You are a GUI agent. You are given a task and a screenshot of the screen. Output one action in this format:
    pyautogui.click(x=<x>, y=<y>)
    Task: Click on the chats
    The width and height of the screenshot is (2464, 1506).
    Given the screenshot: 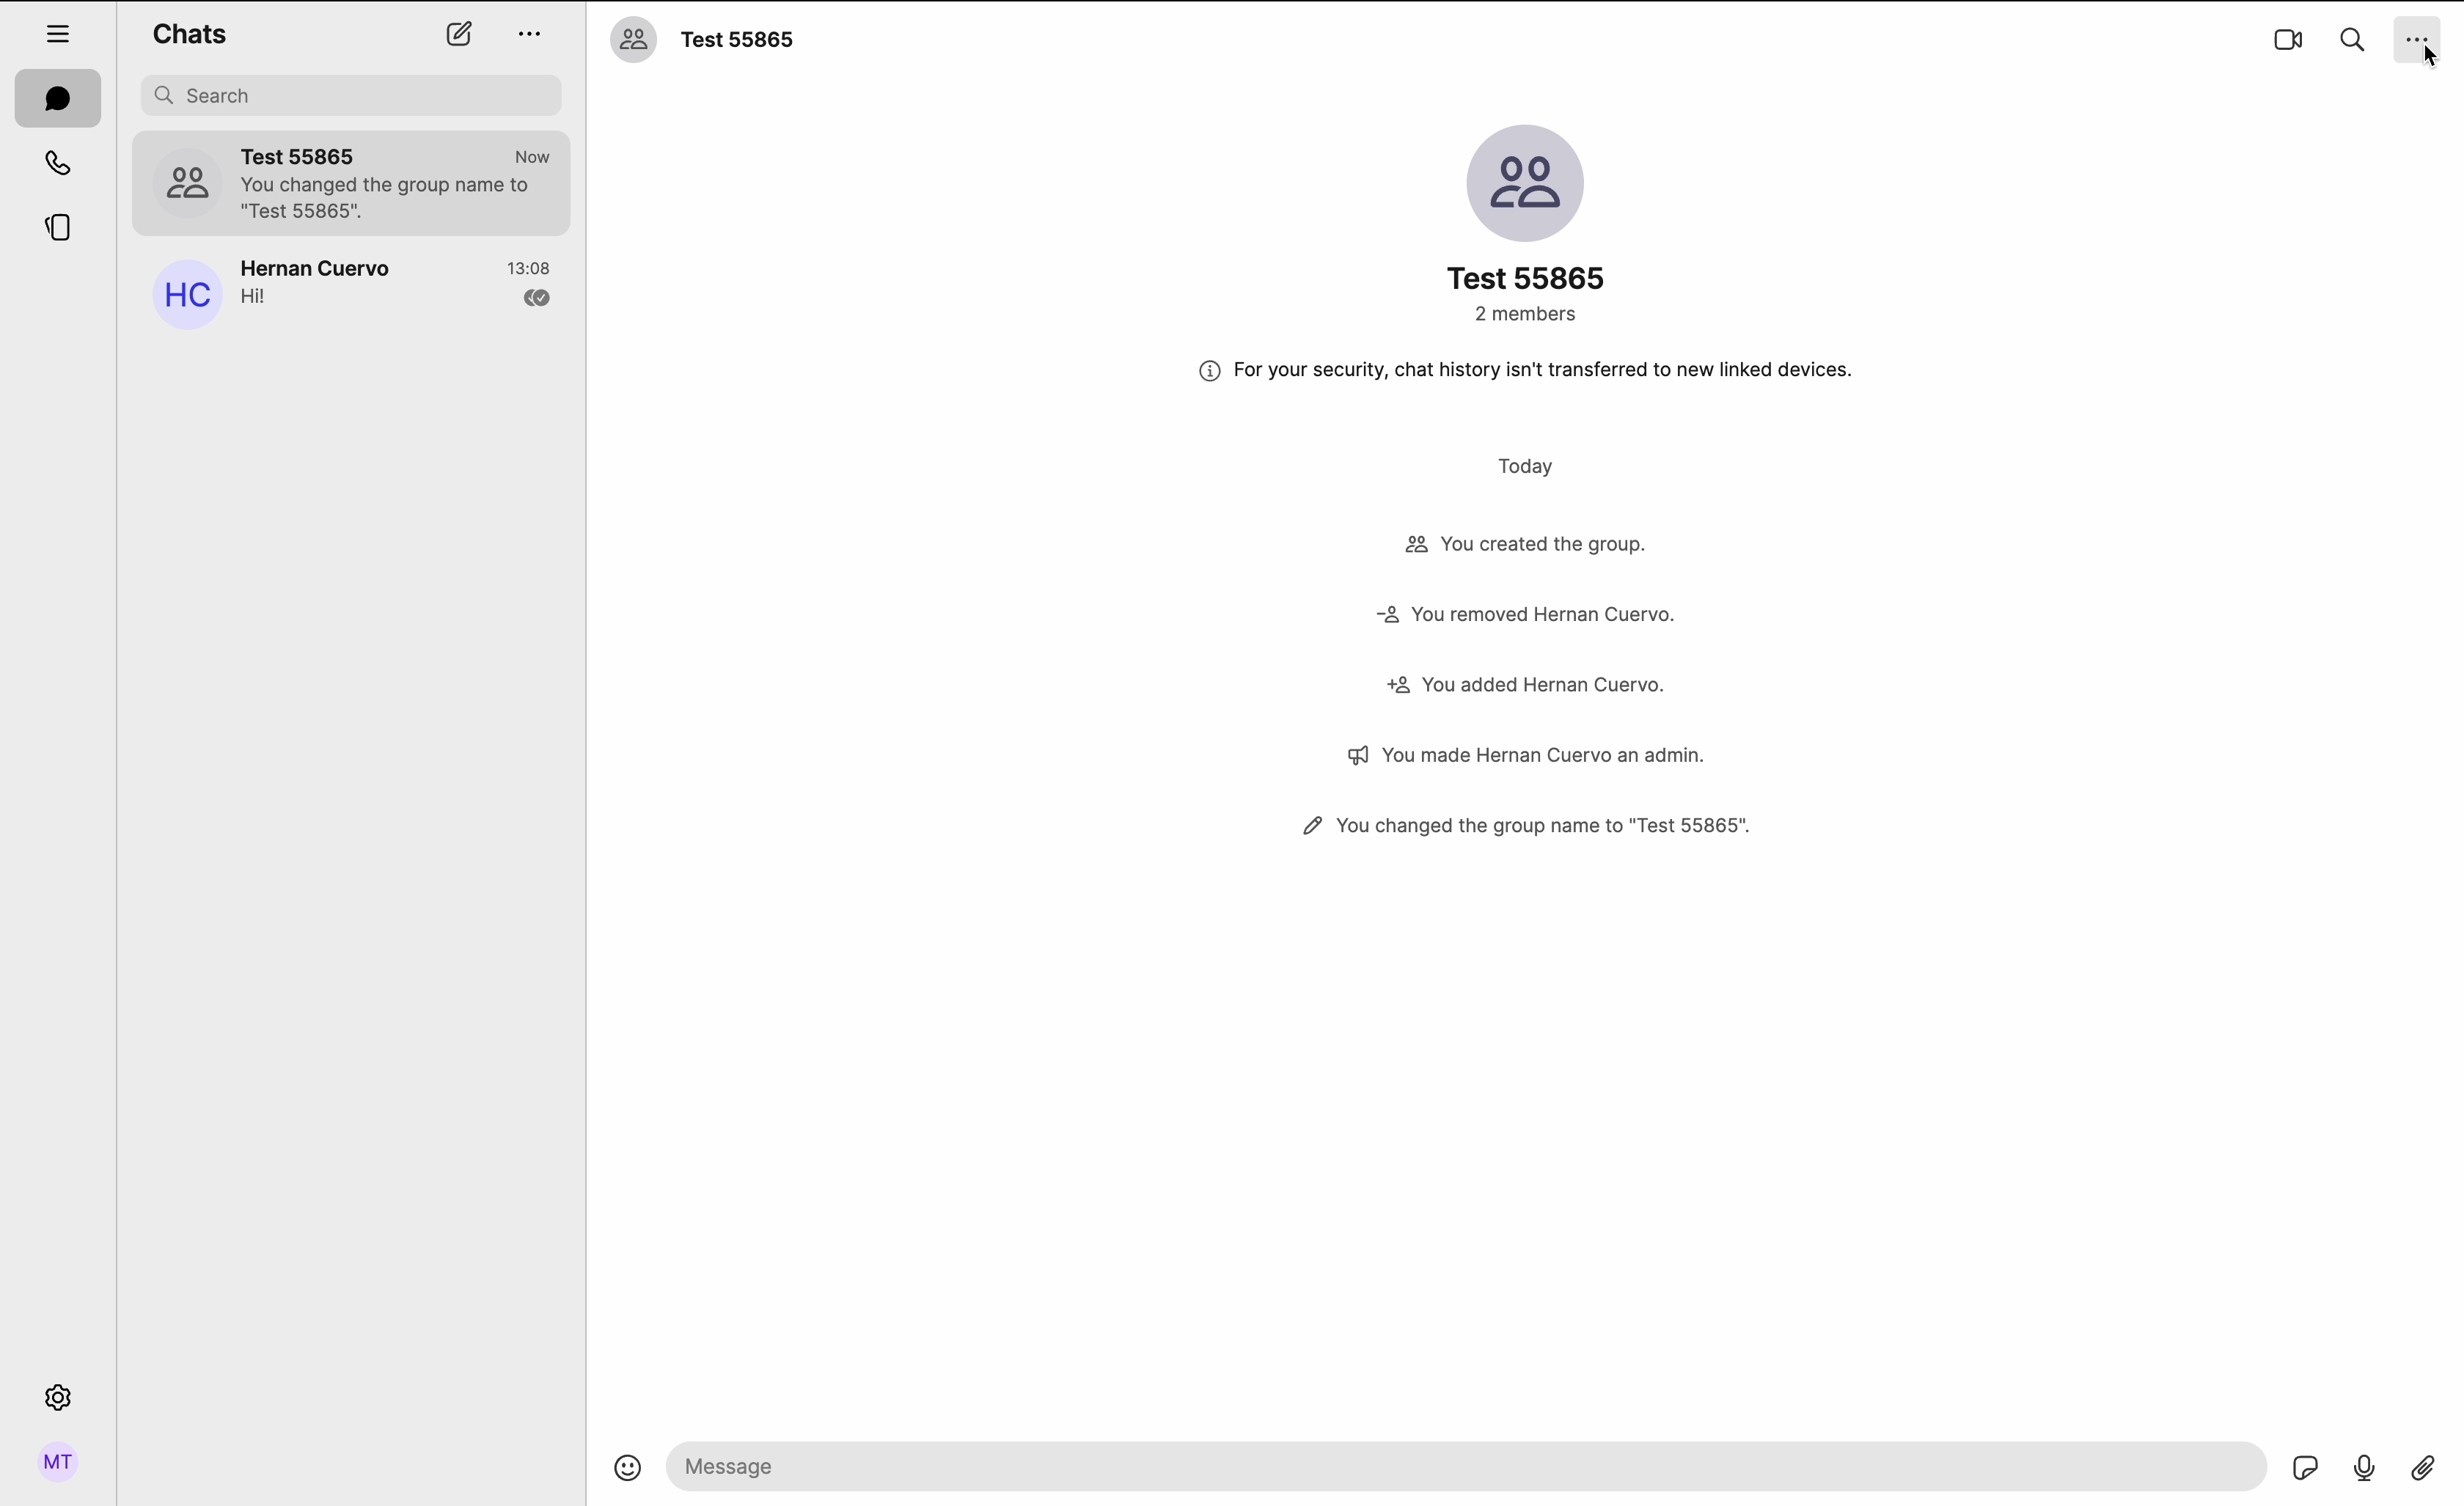 What is the action you would take?
    pyautogui.click(x=189, y=32)
    